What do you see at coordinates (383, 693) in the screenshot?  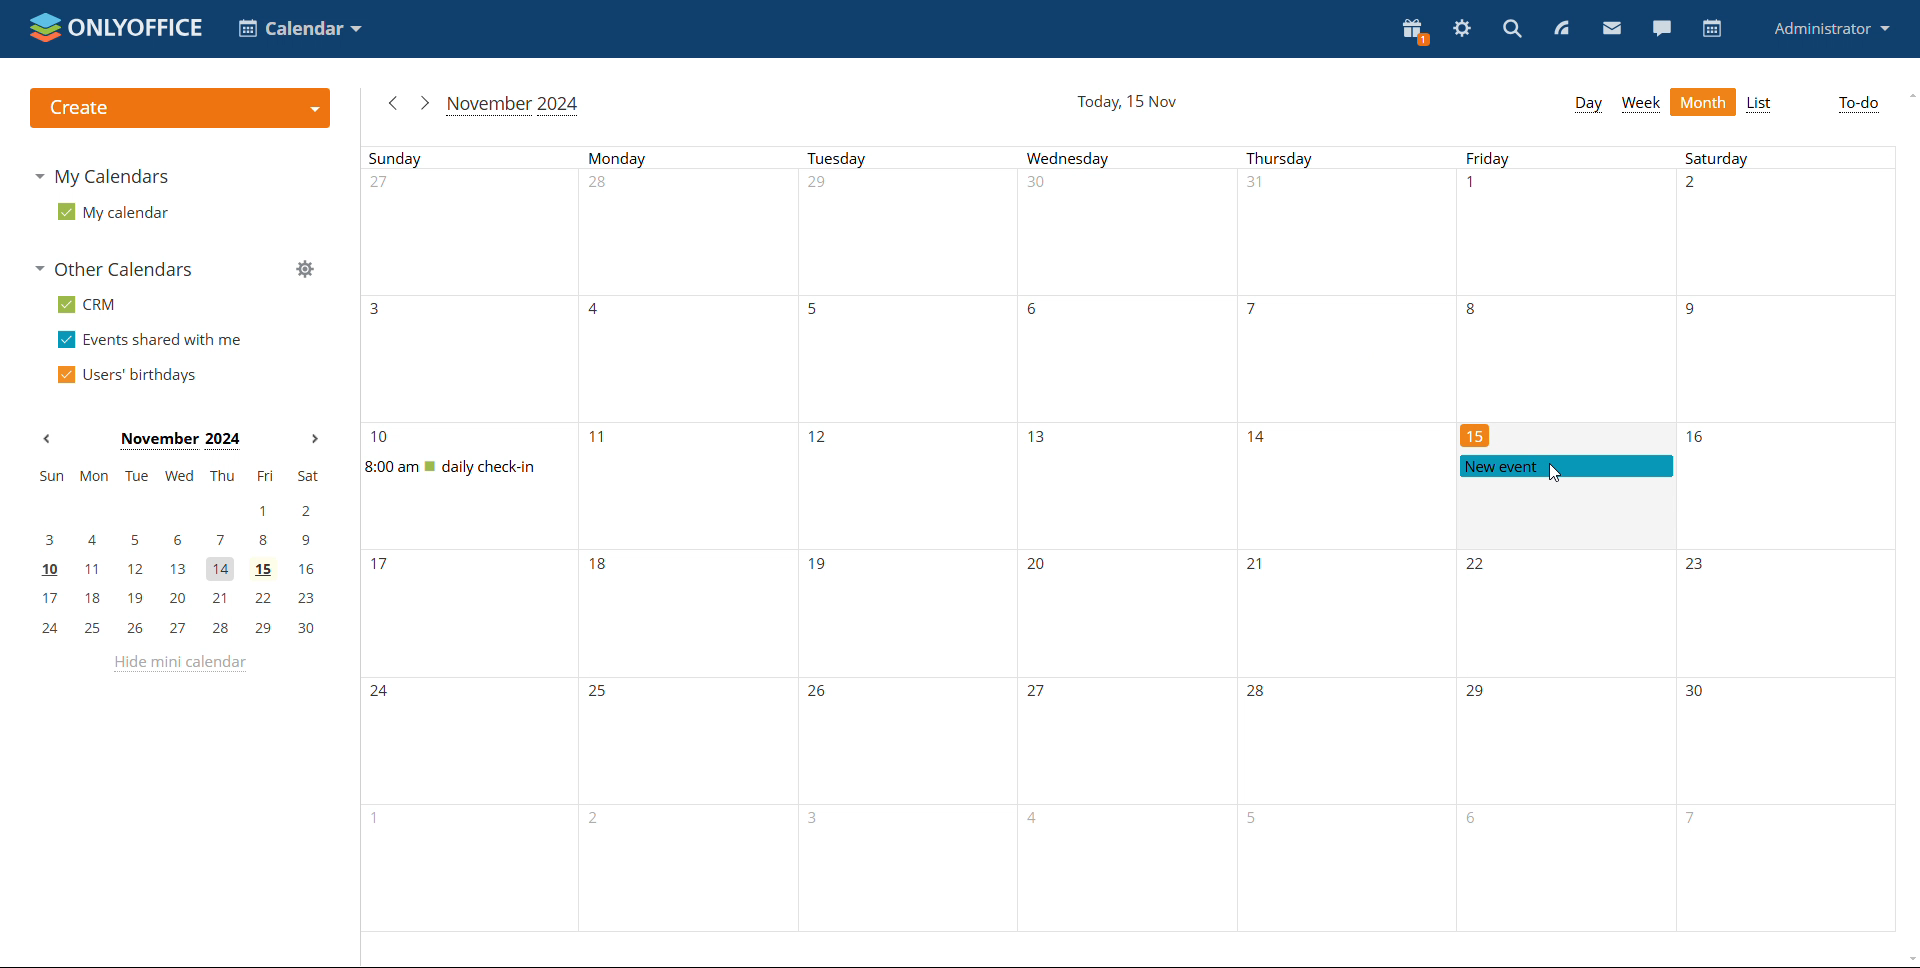 I see `` at bounding box center [383, 693].